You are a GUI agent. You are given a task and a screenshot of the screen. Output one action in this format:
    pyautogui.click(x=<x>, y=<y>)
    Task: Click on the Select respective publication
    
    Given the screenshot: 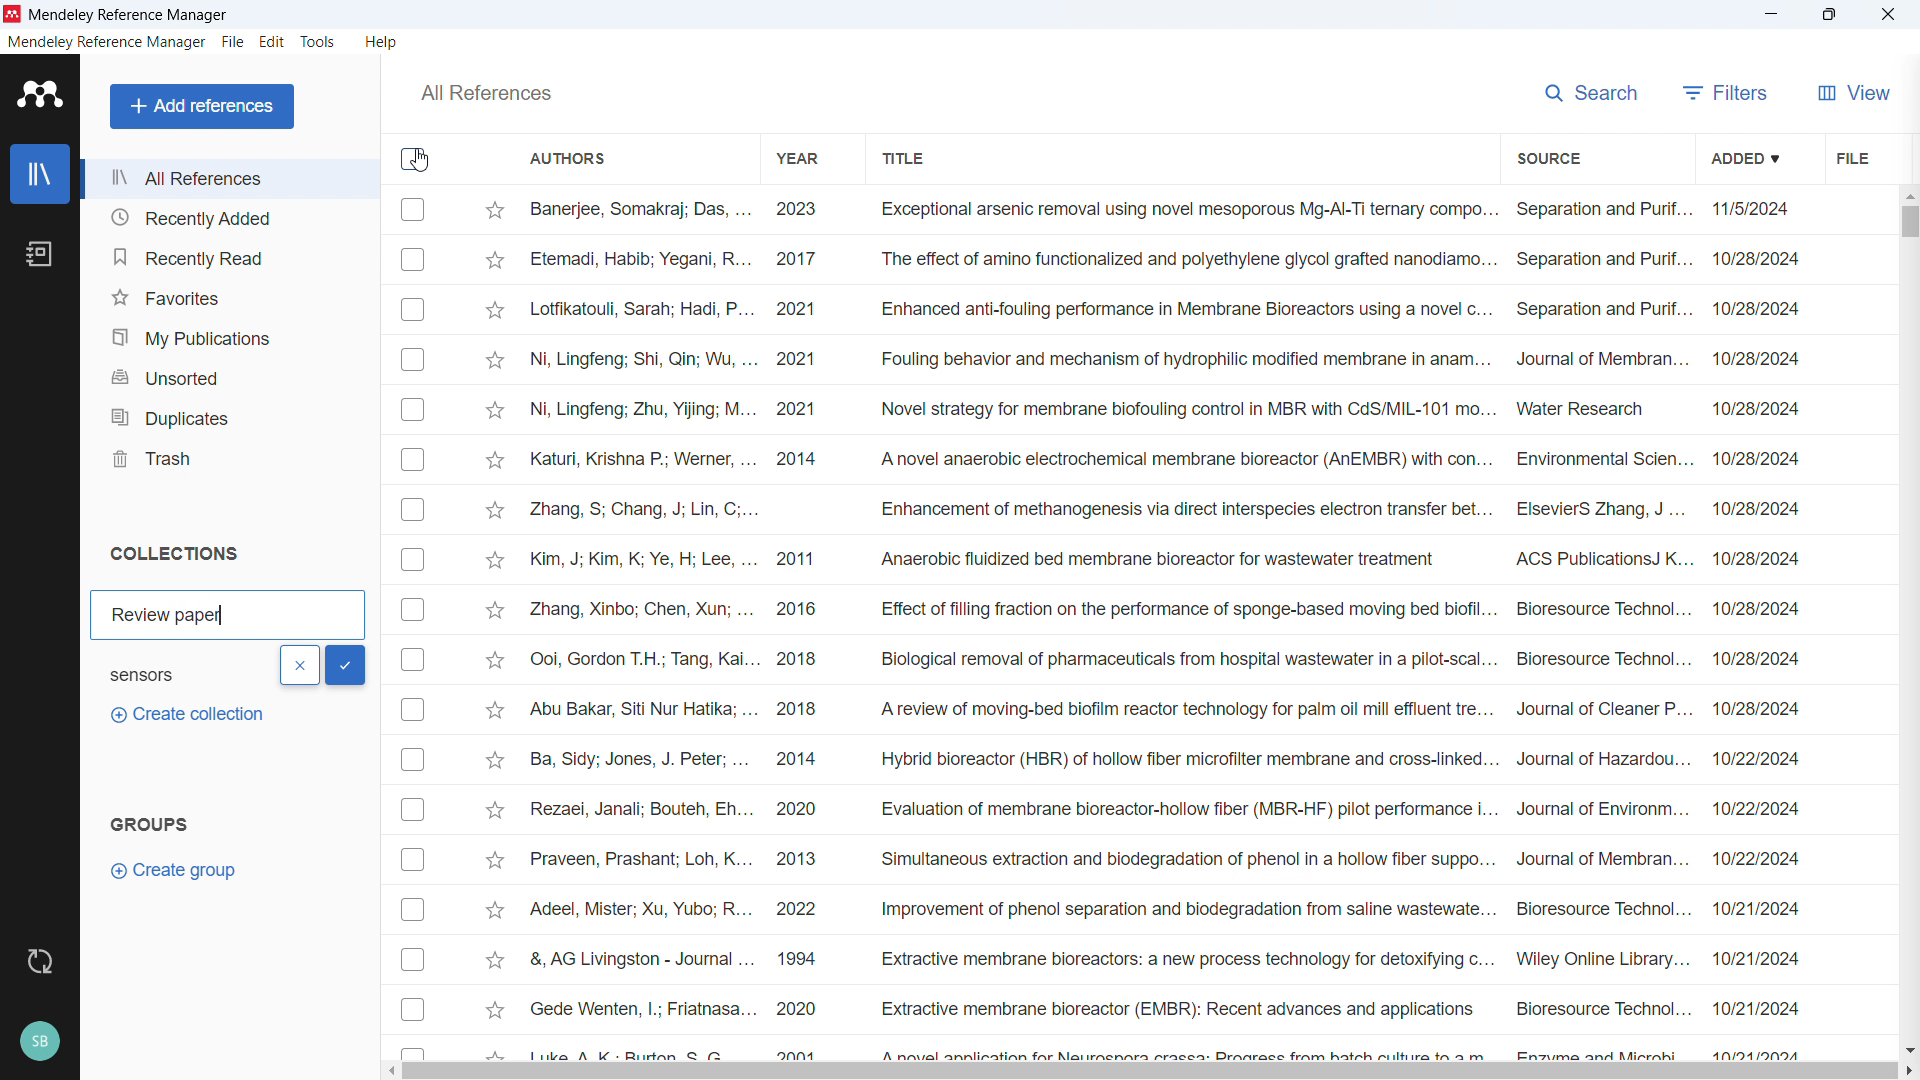 What is the action you would take?
    pyautogui.click(x=413, y=409)
    